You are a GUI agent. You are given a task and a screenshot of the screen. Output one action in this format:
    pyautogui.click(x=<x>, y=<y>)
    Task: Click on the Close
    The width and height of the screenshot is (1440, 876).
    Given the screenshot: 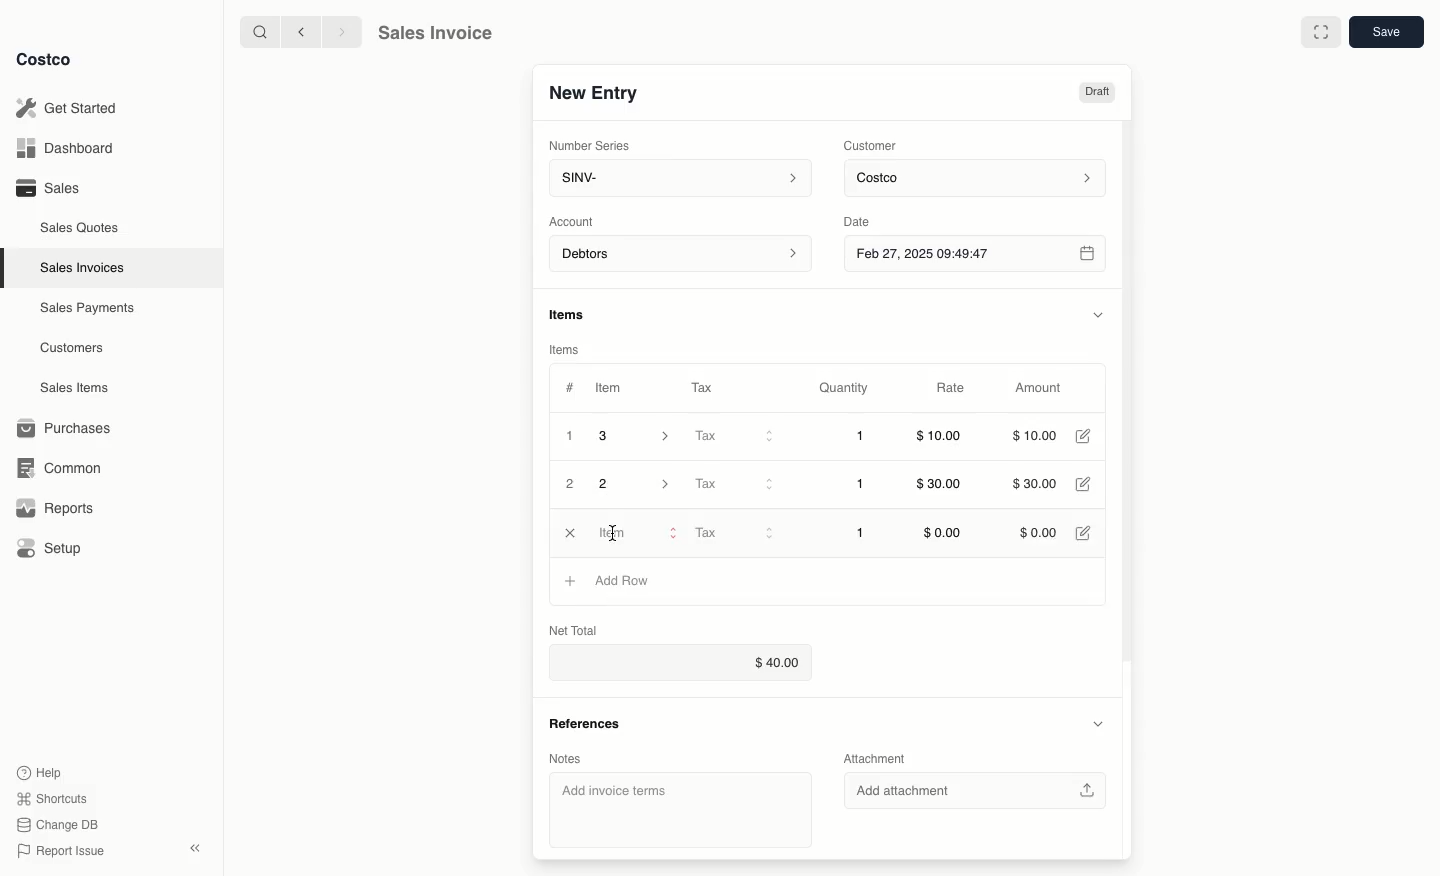 What is the action you would take?
    pyautogui.click(x=568, y=533)
    